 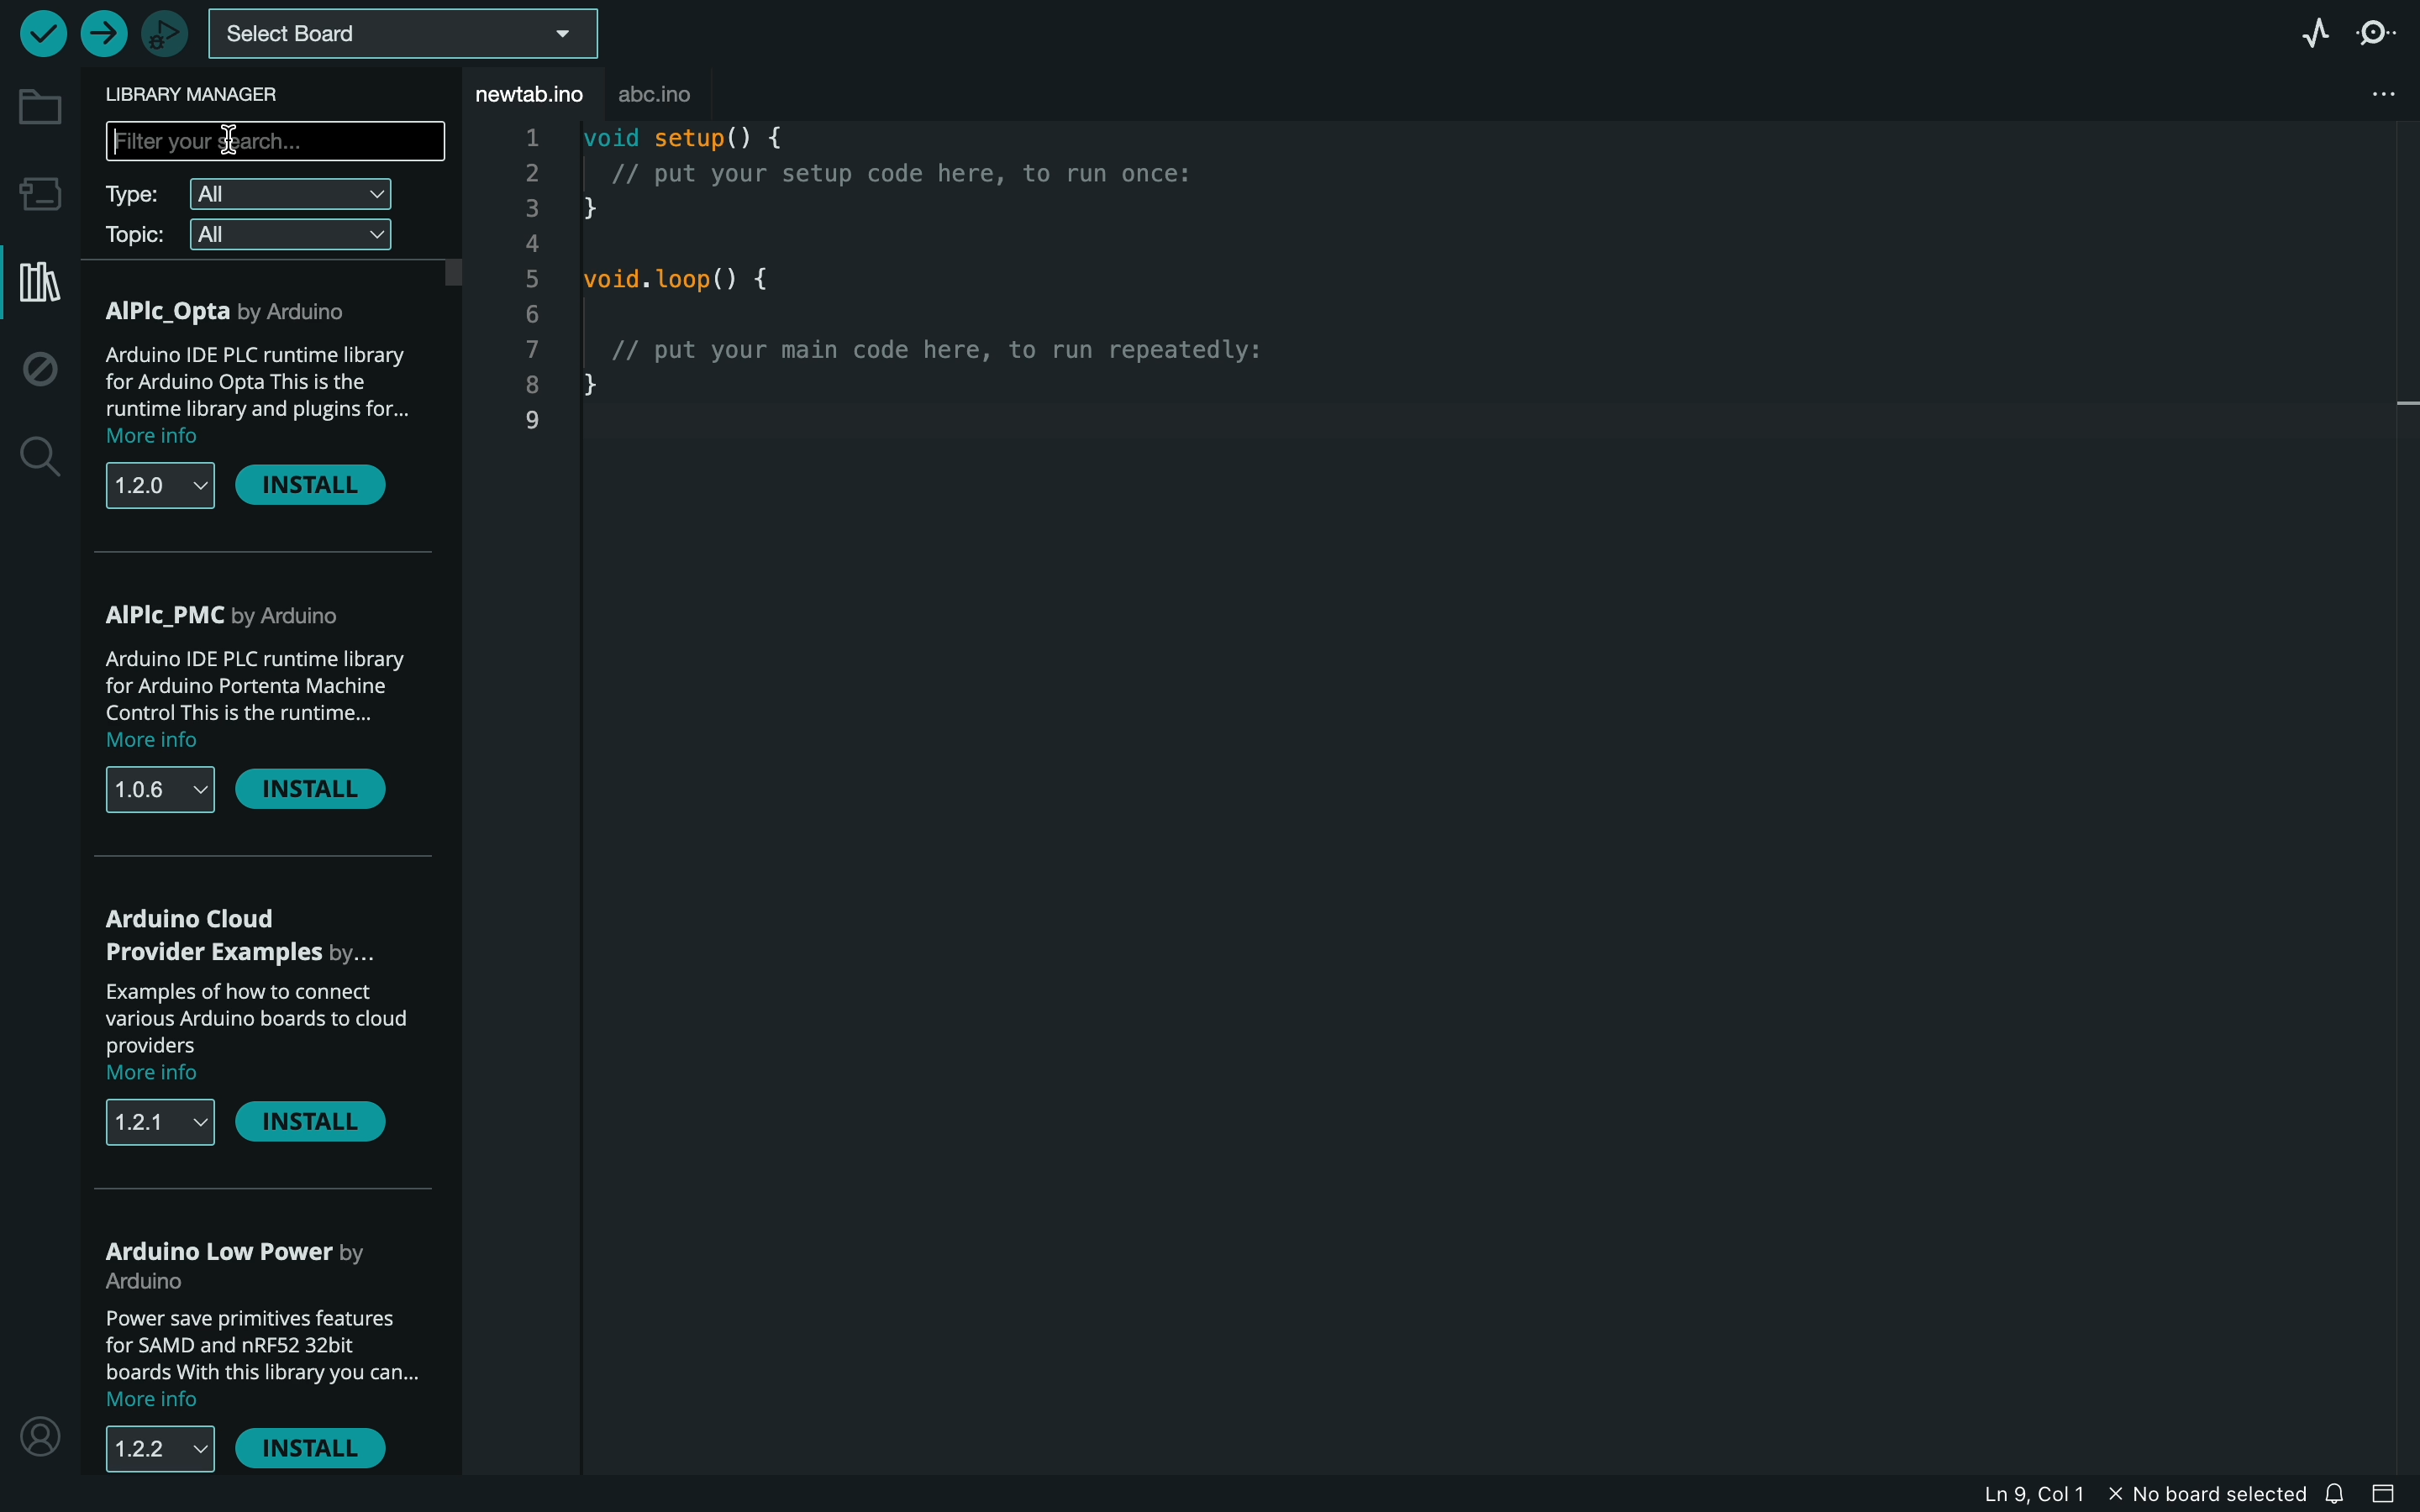 I want to click on debugger, so click(x=168, y=32).